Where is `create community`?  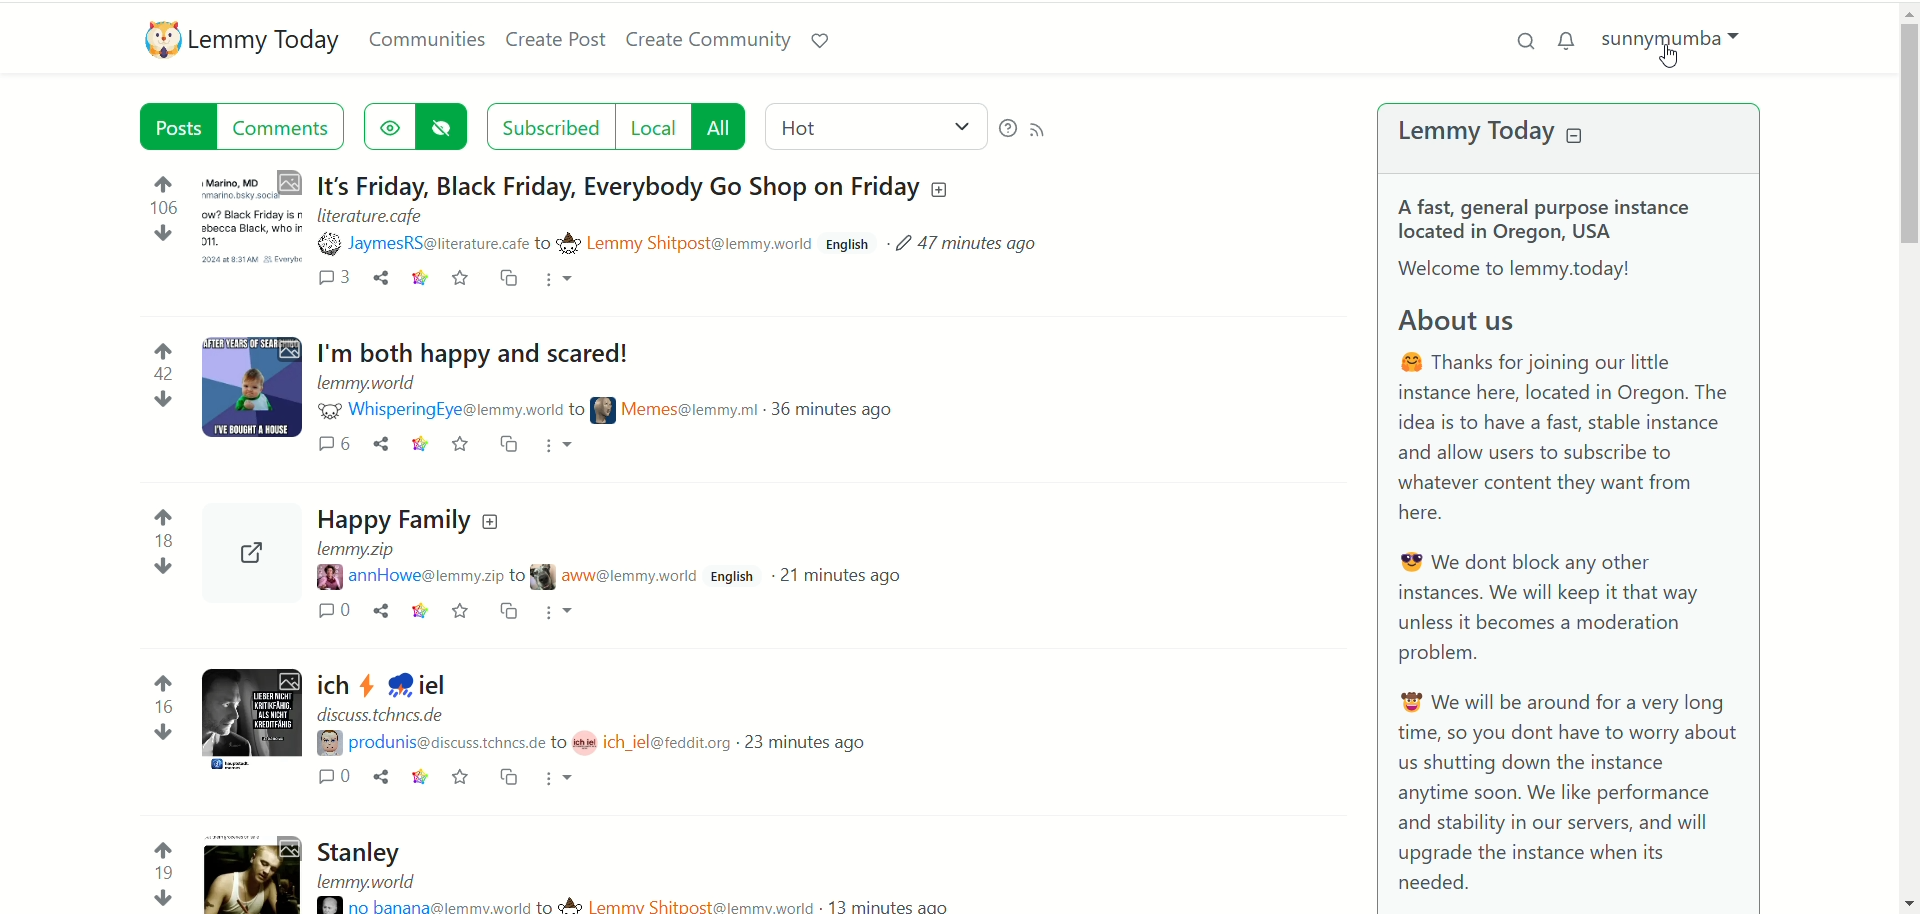
create community is located at coordinates (711, 40).